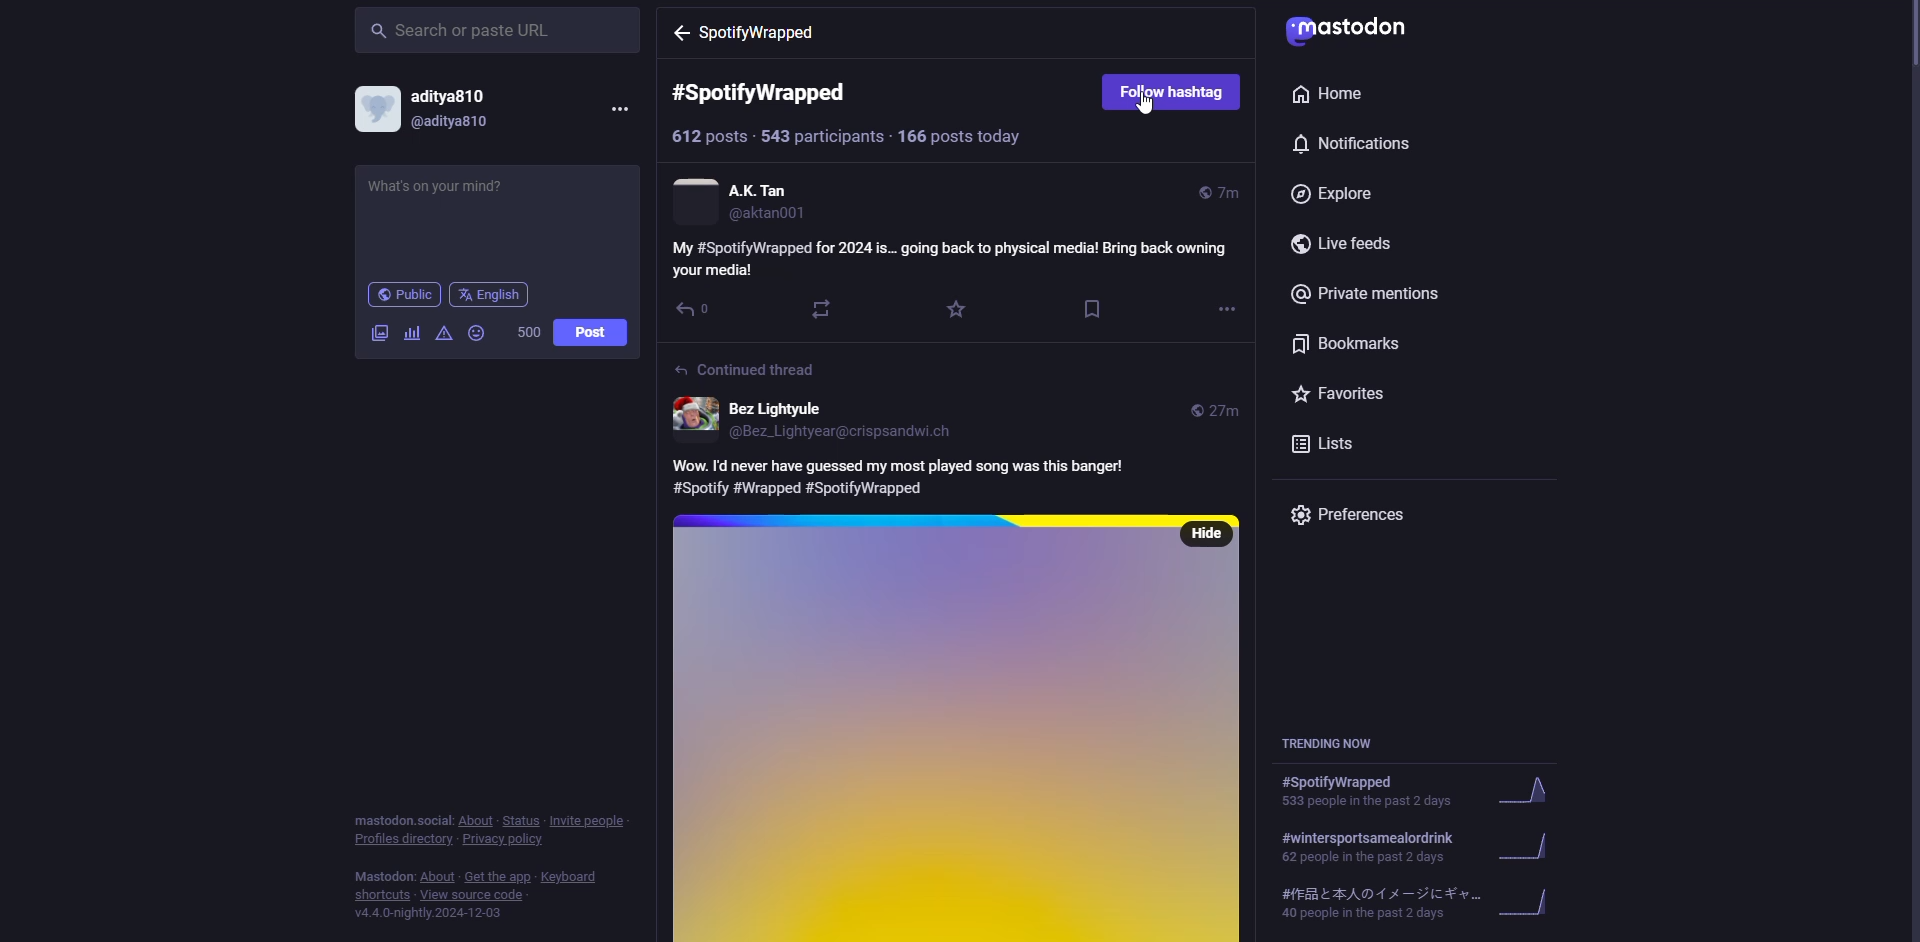 The image size is (1920, 942). What do you see at coordinates (1349, 243) in the screenshot?
I see `live feeds` at bounding box center [1349, 243].